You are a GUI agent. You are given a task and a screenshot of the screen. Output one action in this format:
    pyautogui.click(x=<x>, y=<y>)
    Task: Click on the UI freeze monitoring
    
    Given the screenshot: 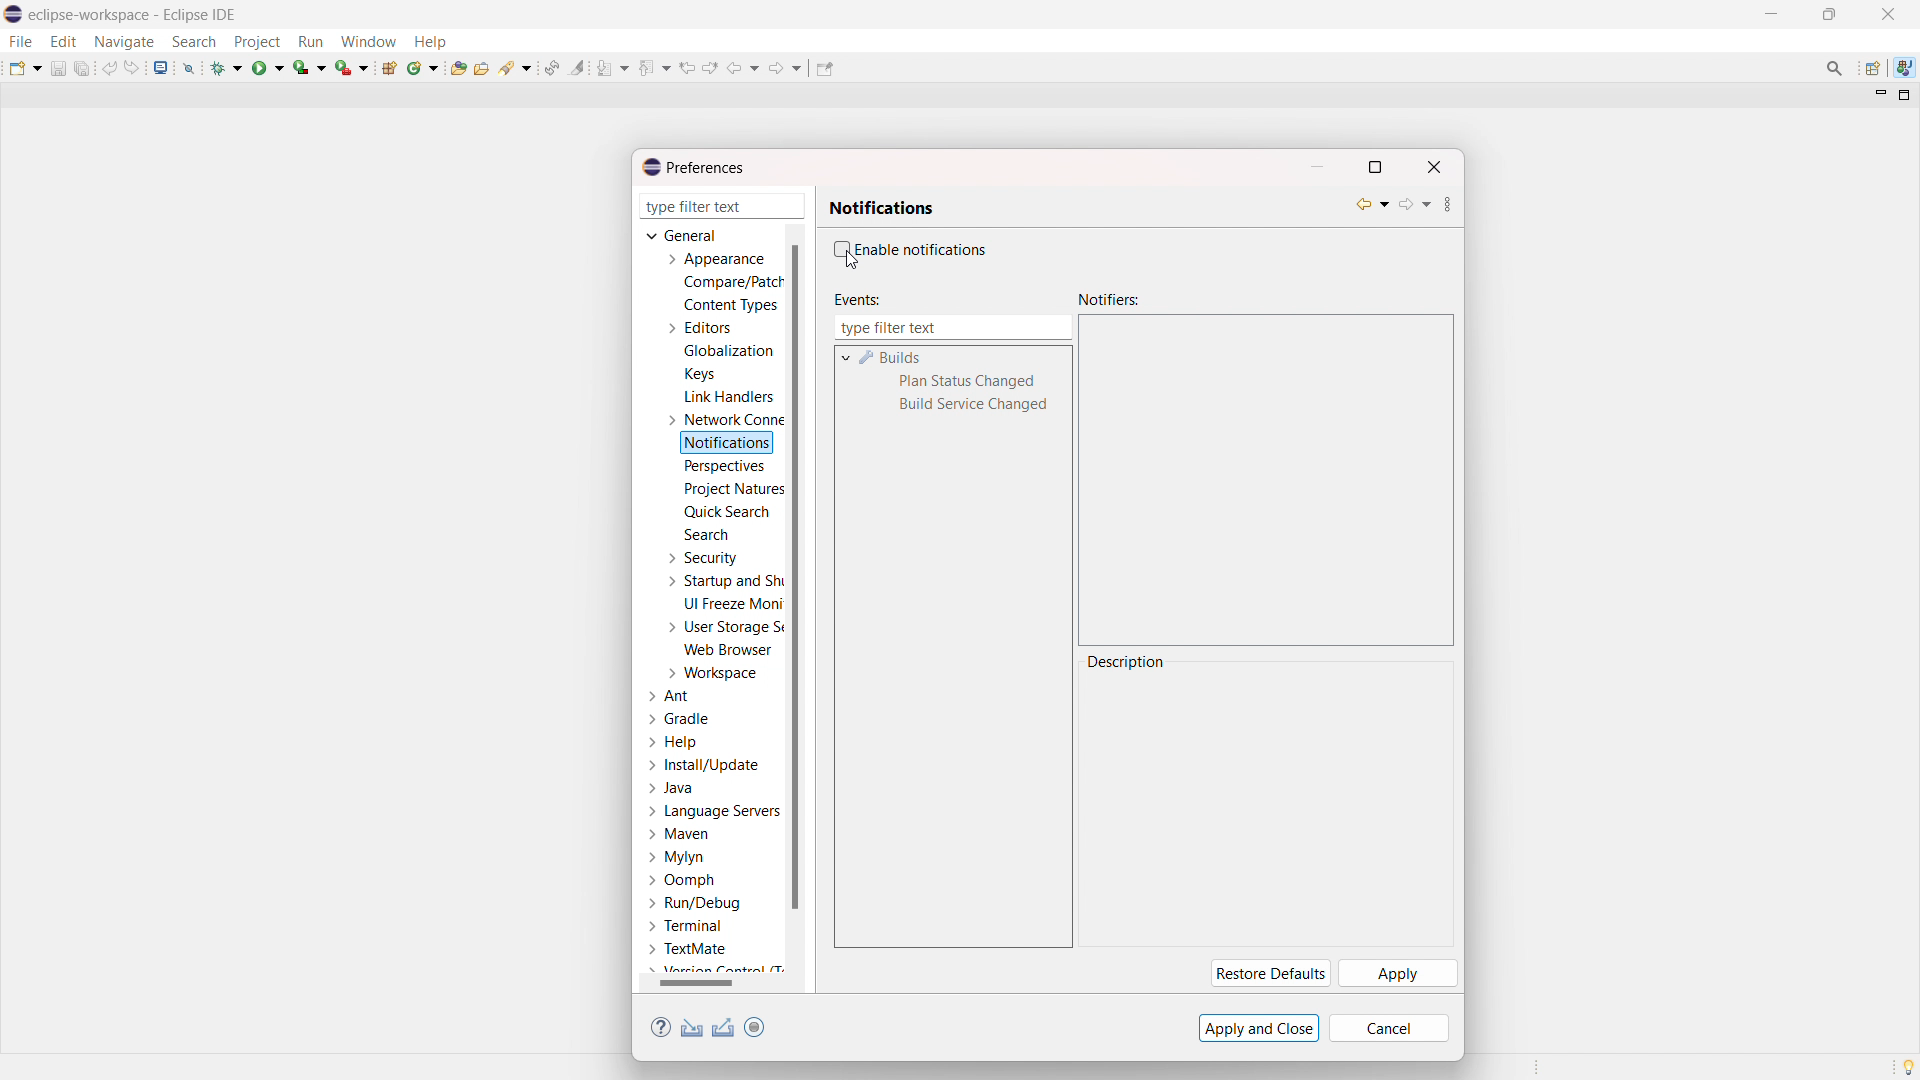 What is the action you would take?
    pyautogui.click(x=733, y=604)
    